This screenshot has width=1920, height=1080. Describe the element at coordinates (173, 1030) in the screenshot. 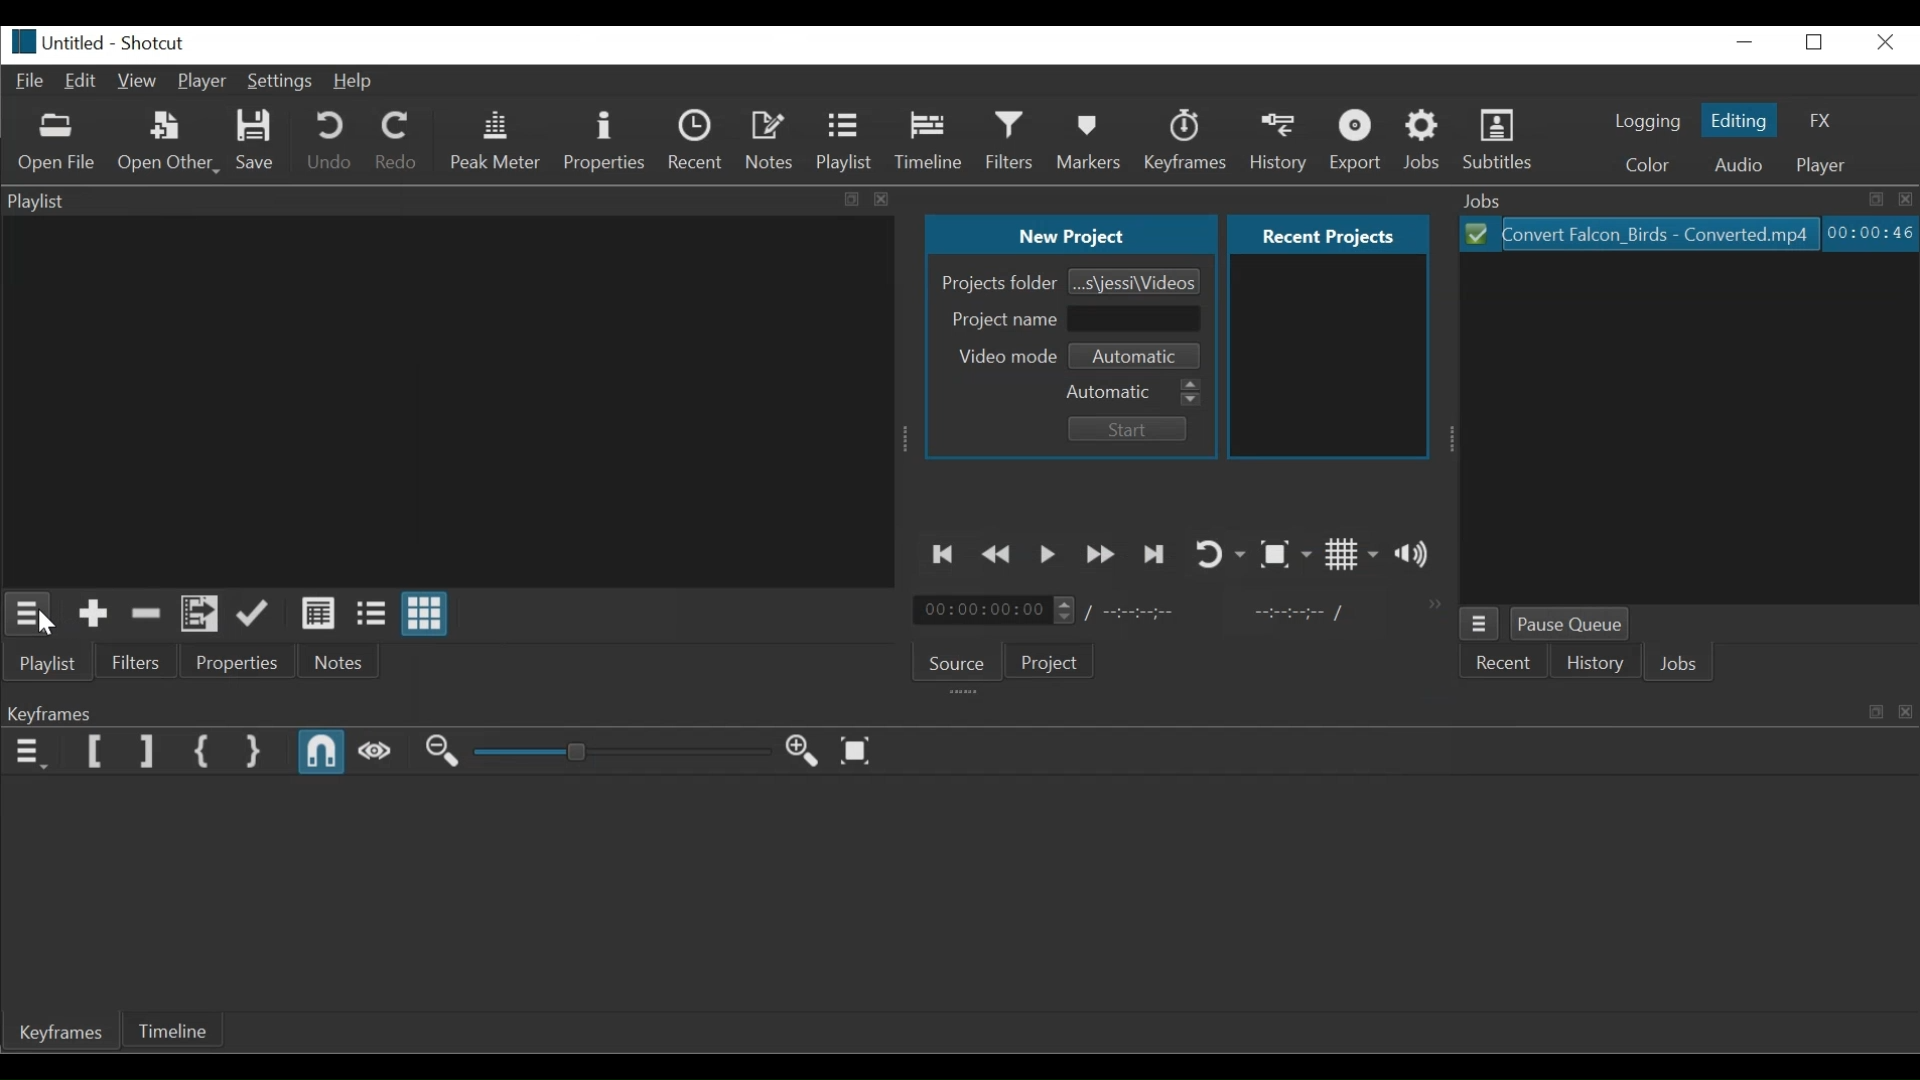

I see `Timeline` at that location.